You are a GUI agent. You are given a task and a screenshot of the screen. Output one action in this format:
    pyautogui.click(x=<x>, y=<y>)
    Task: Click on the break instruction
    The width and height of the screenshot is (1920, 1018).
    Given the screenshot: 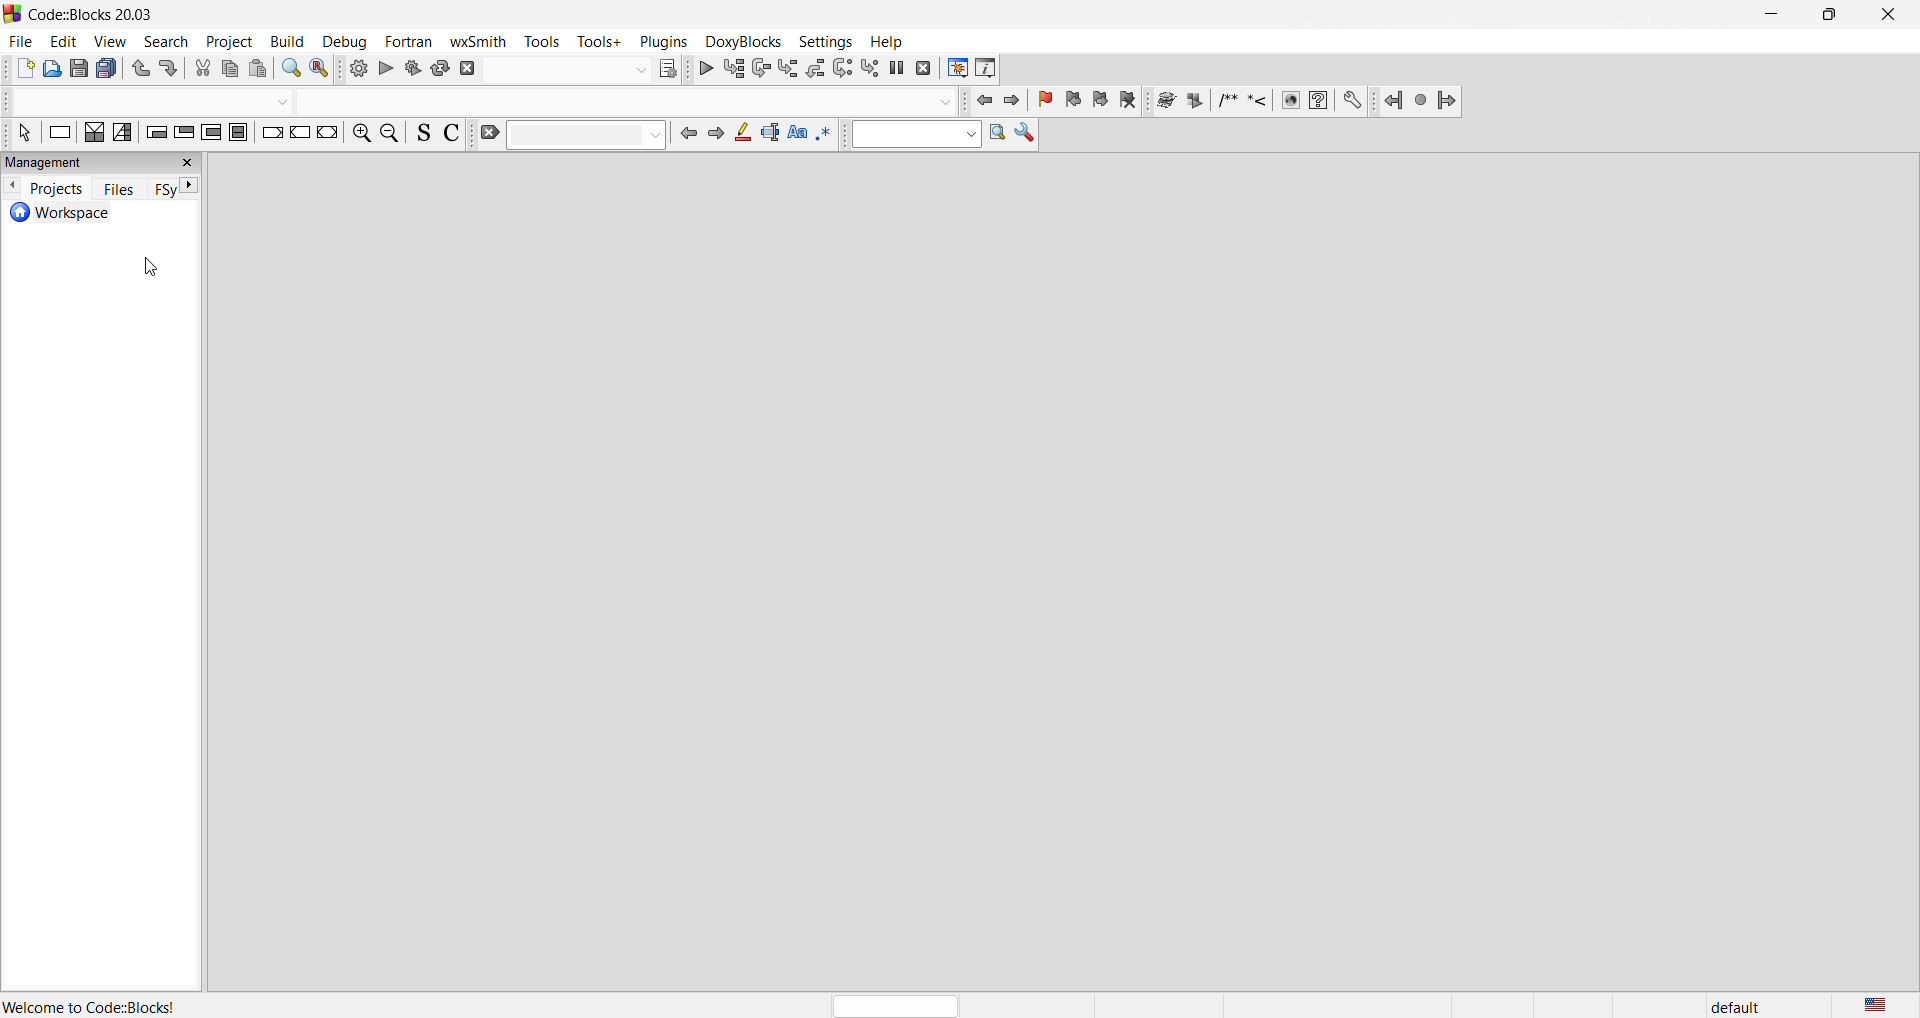 What is the action you would take?
    pyautogui.click(x=270, y=136)
    